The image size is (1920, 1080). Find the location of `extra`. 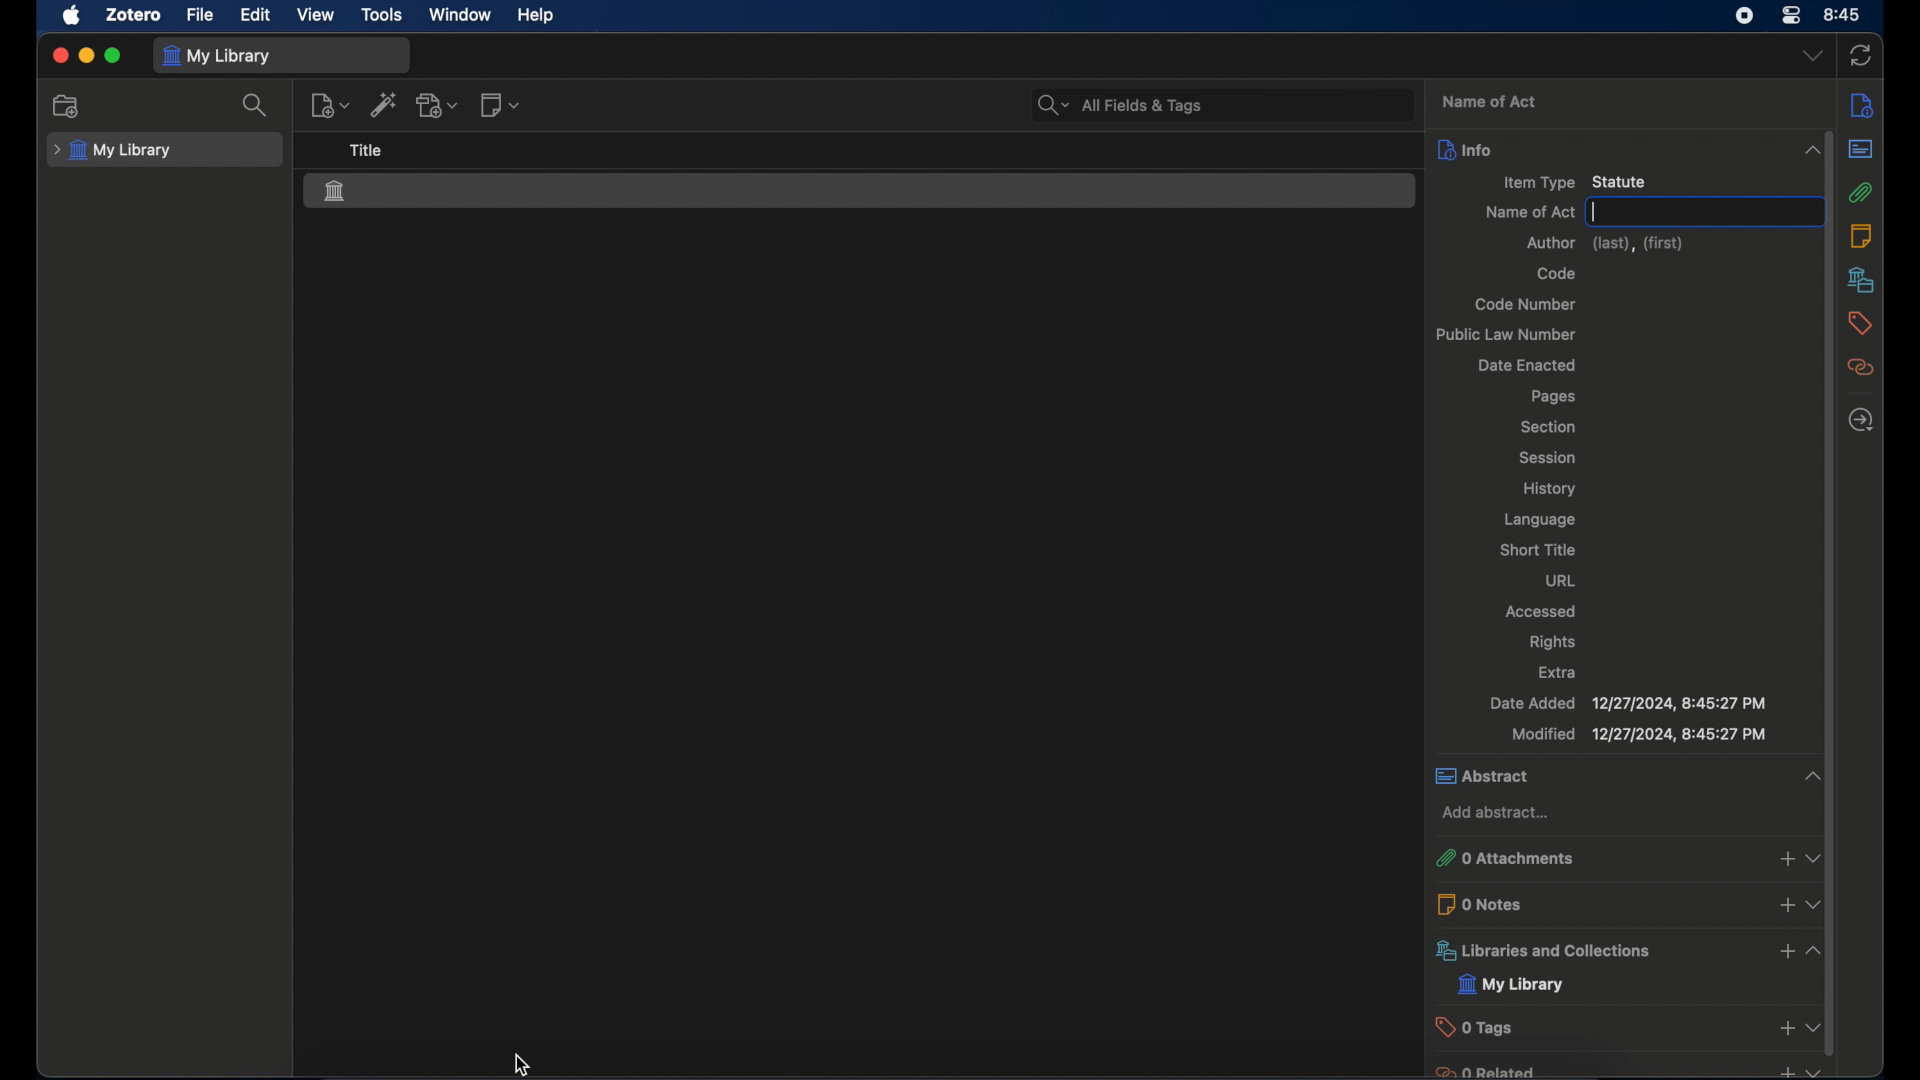

extra is located at coordinates (1558, 671).